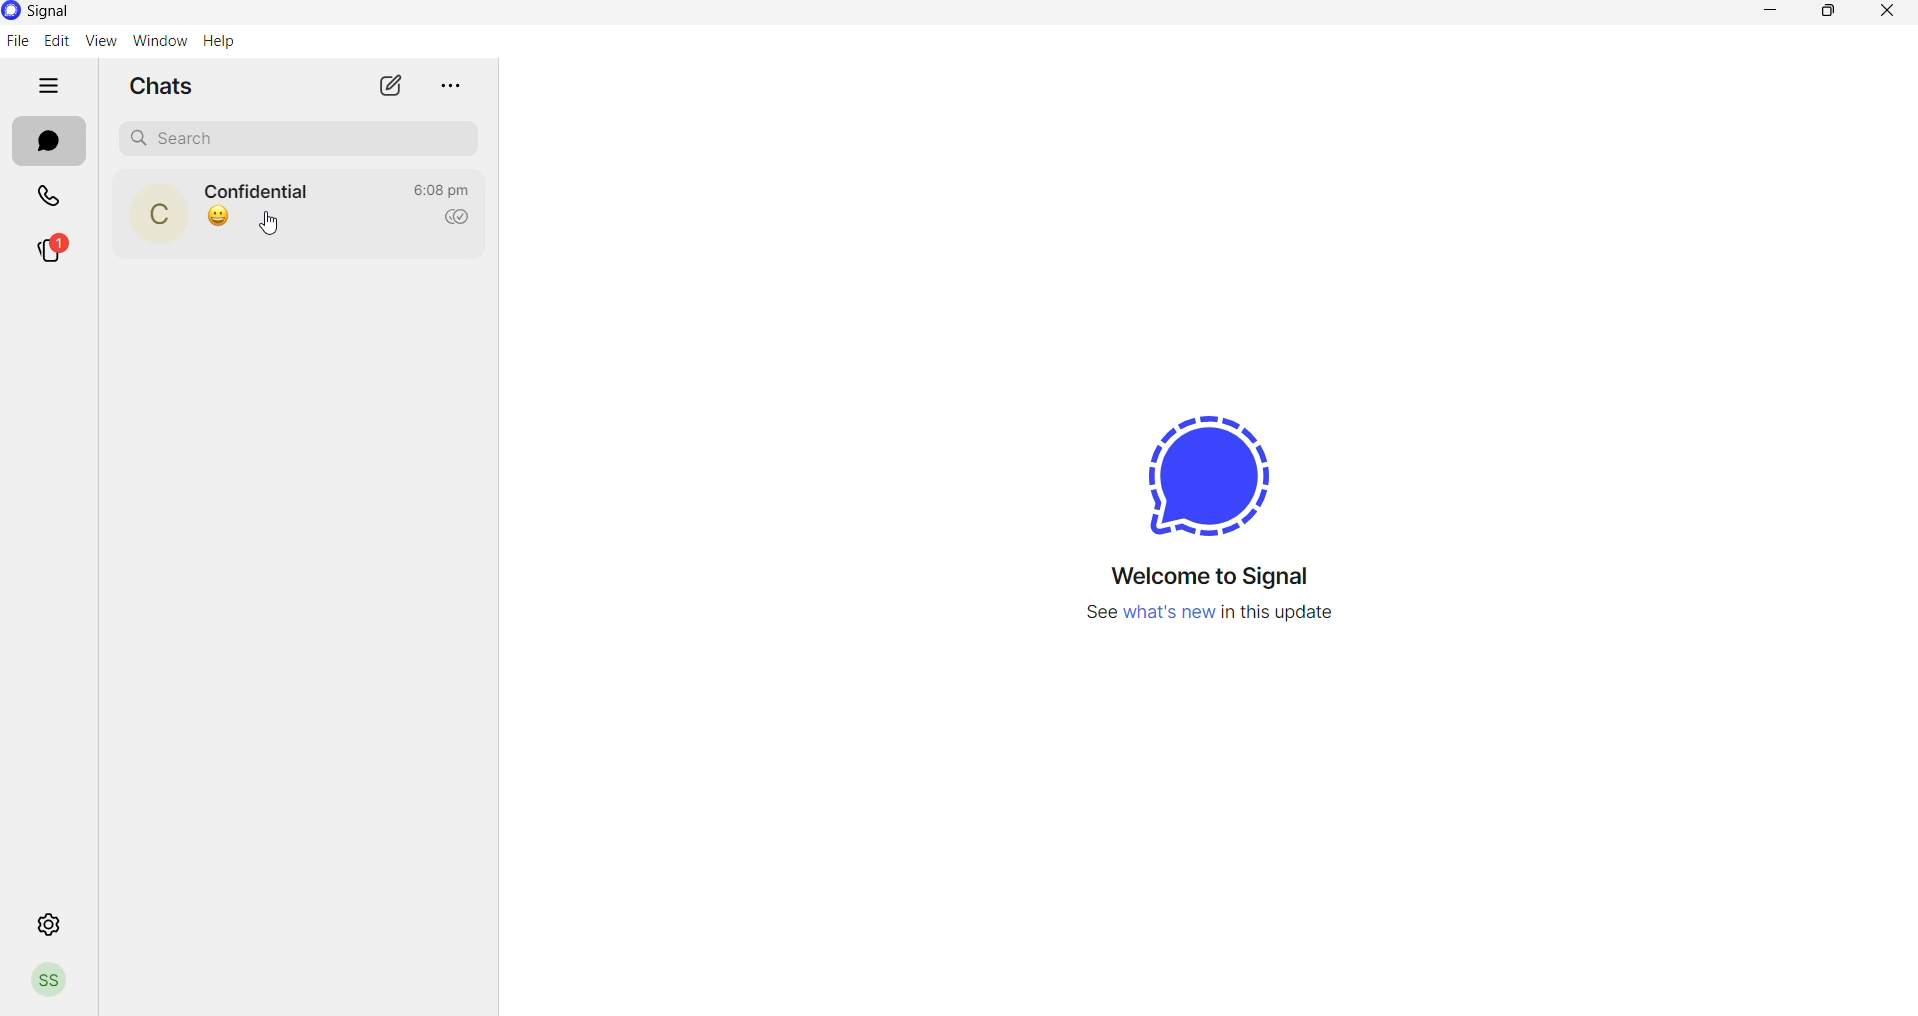 The height and width of the screenshot is (1016, 1918). What do you see at coordinates (158, 212) in the screenshot?
I see `profile picture` at bounding box center [158, 212].